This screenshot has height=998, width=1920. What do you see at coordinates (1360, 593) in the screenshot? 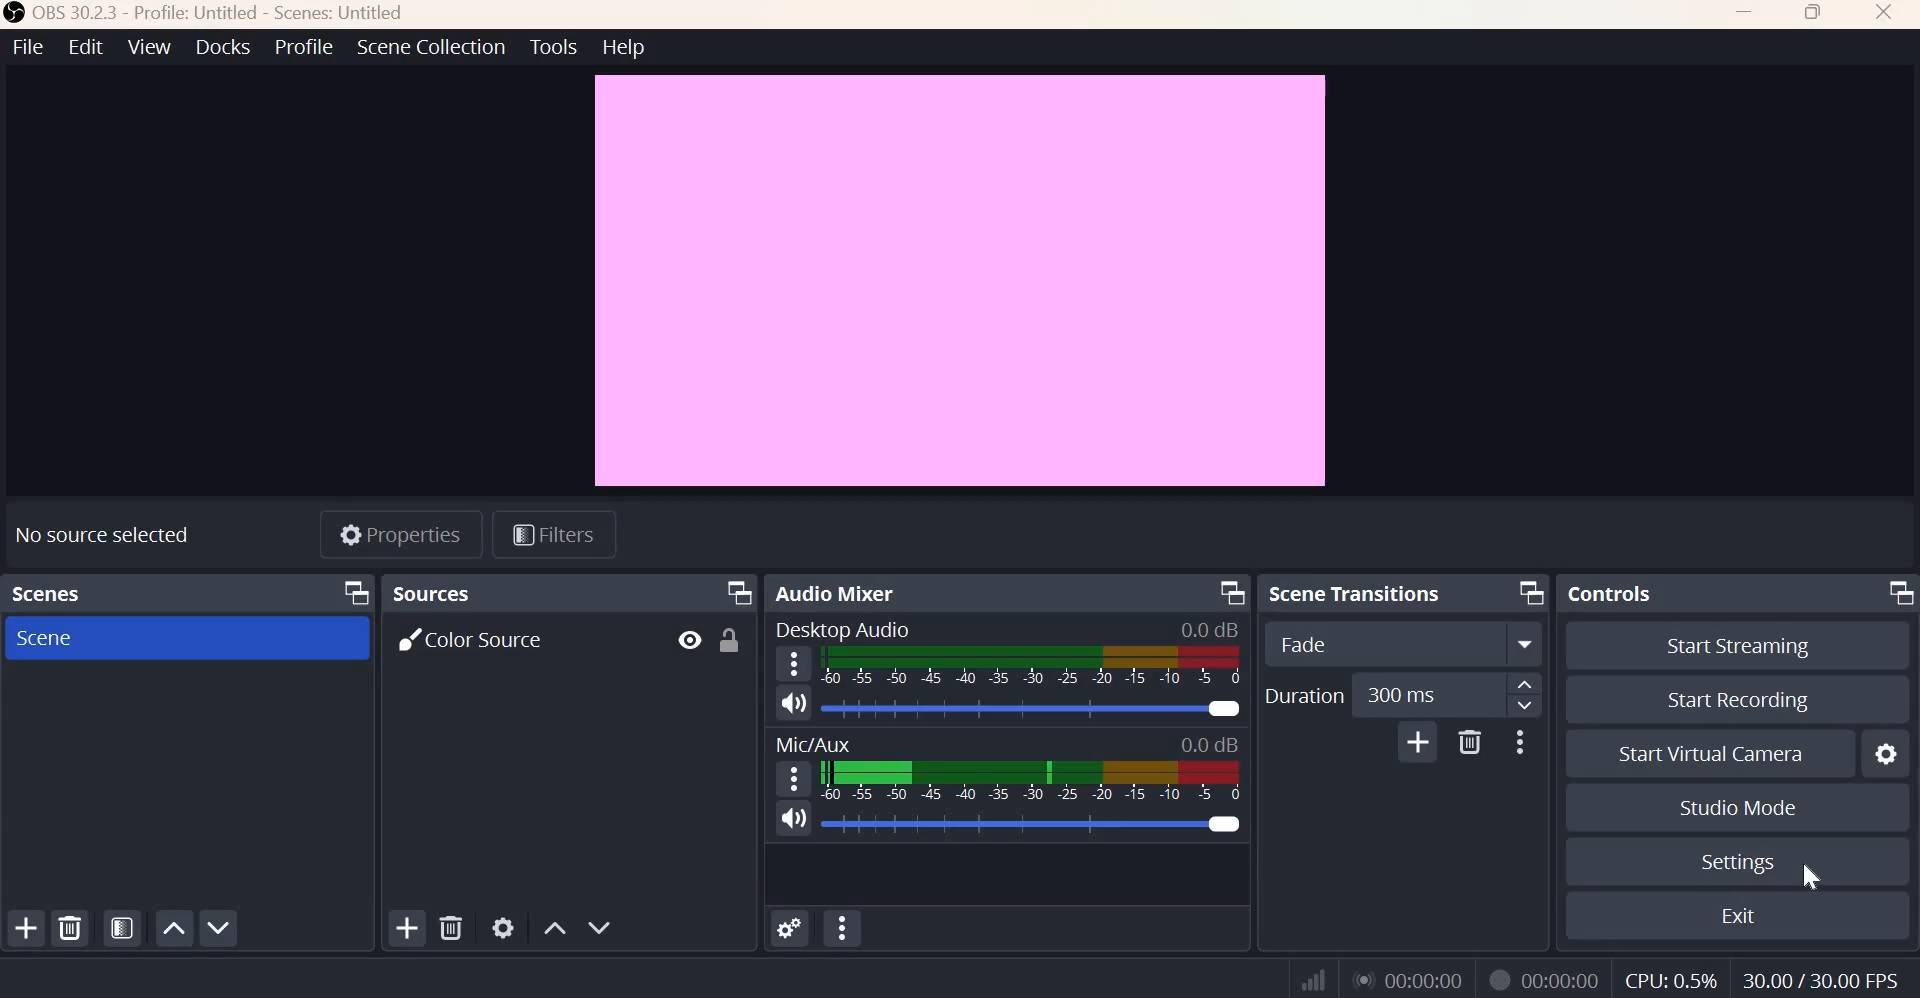
I see `Scene transitions` at bounding box center [1360, 593].